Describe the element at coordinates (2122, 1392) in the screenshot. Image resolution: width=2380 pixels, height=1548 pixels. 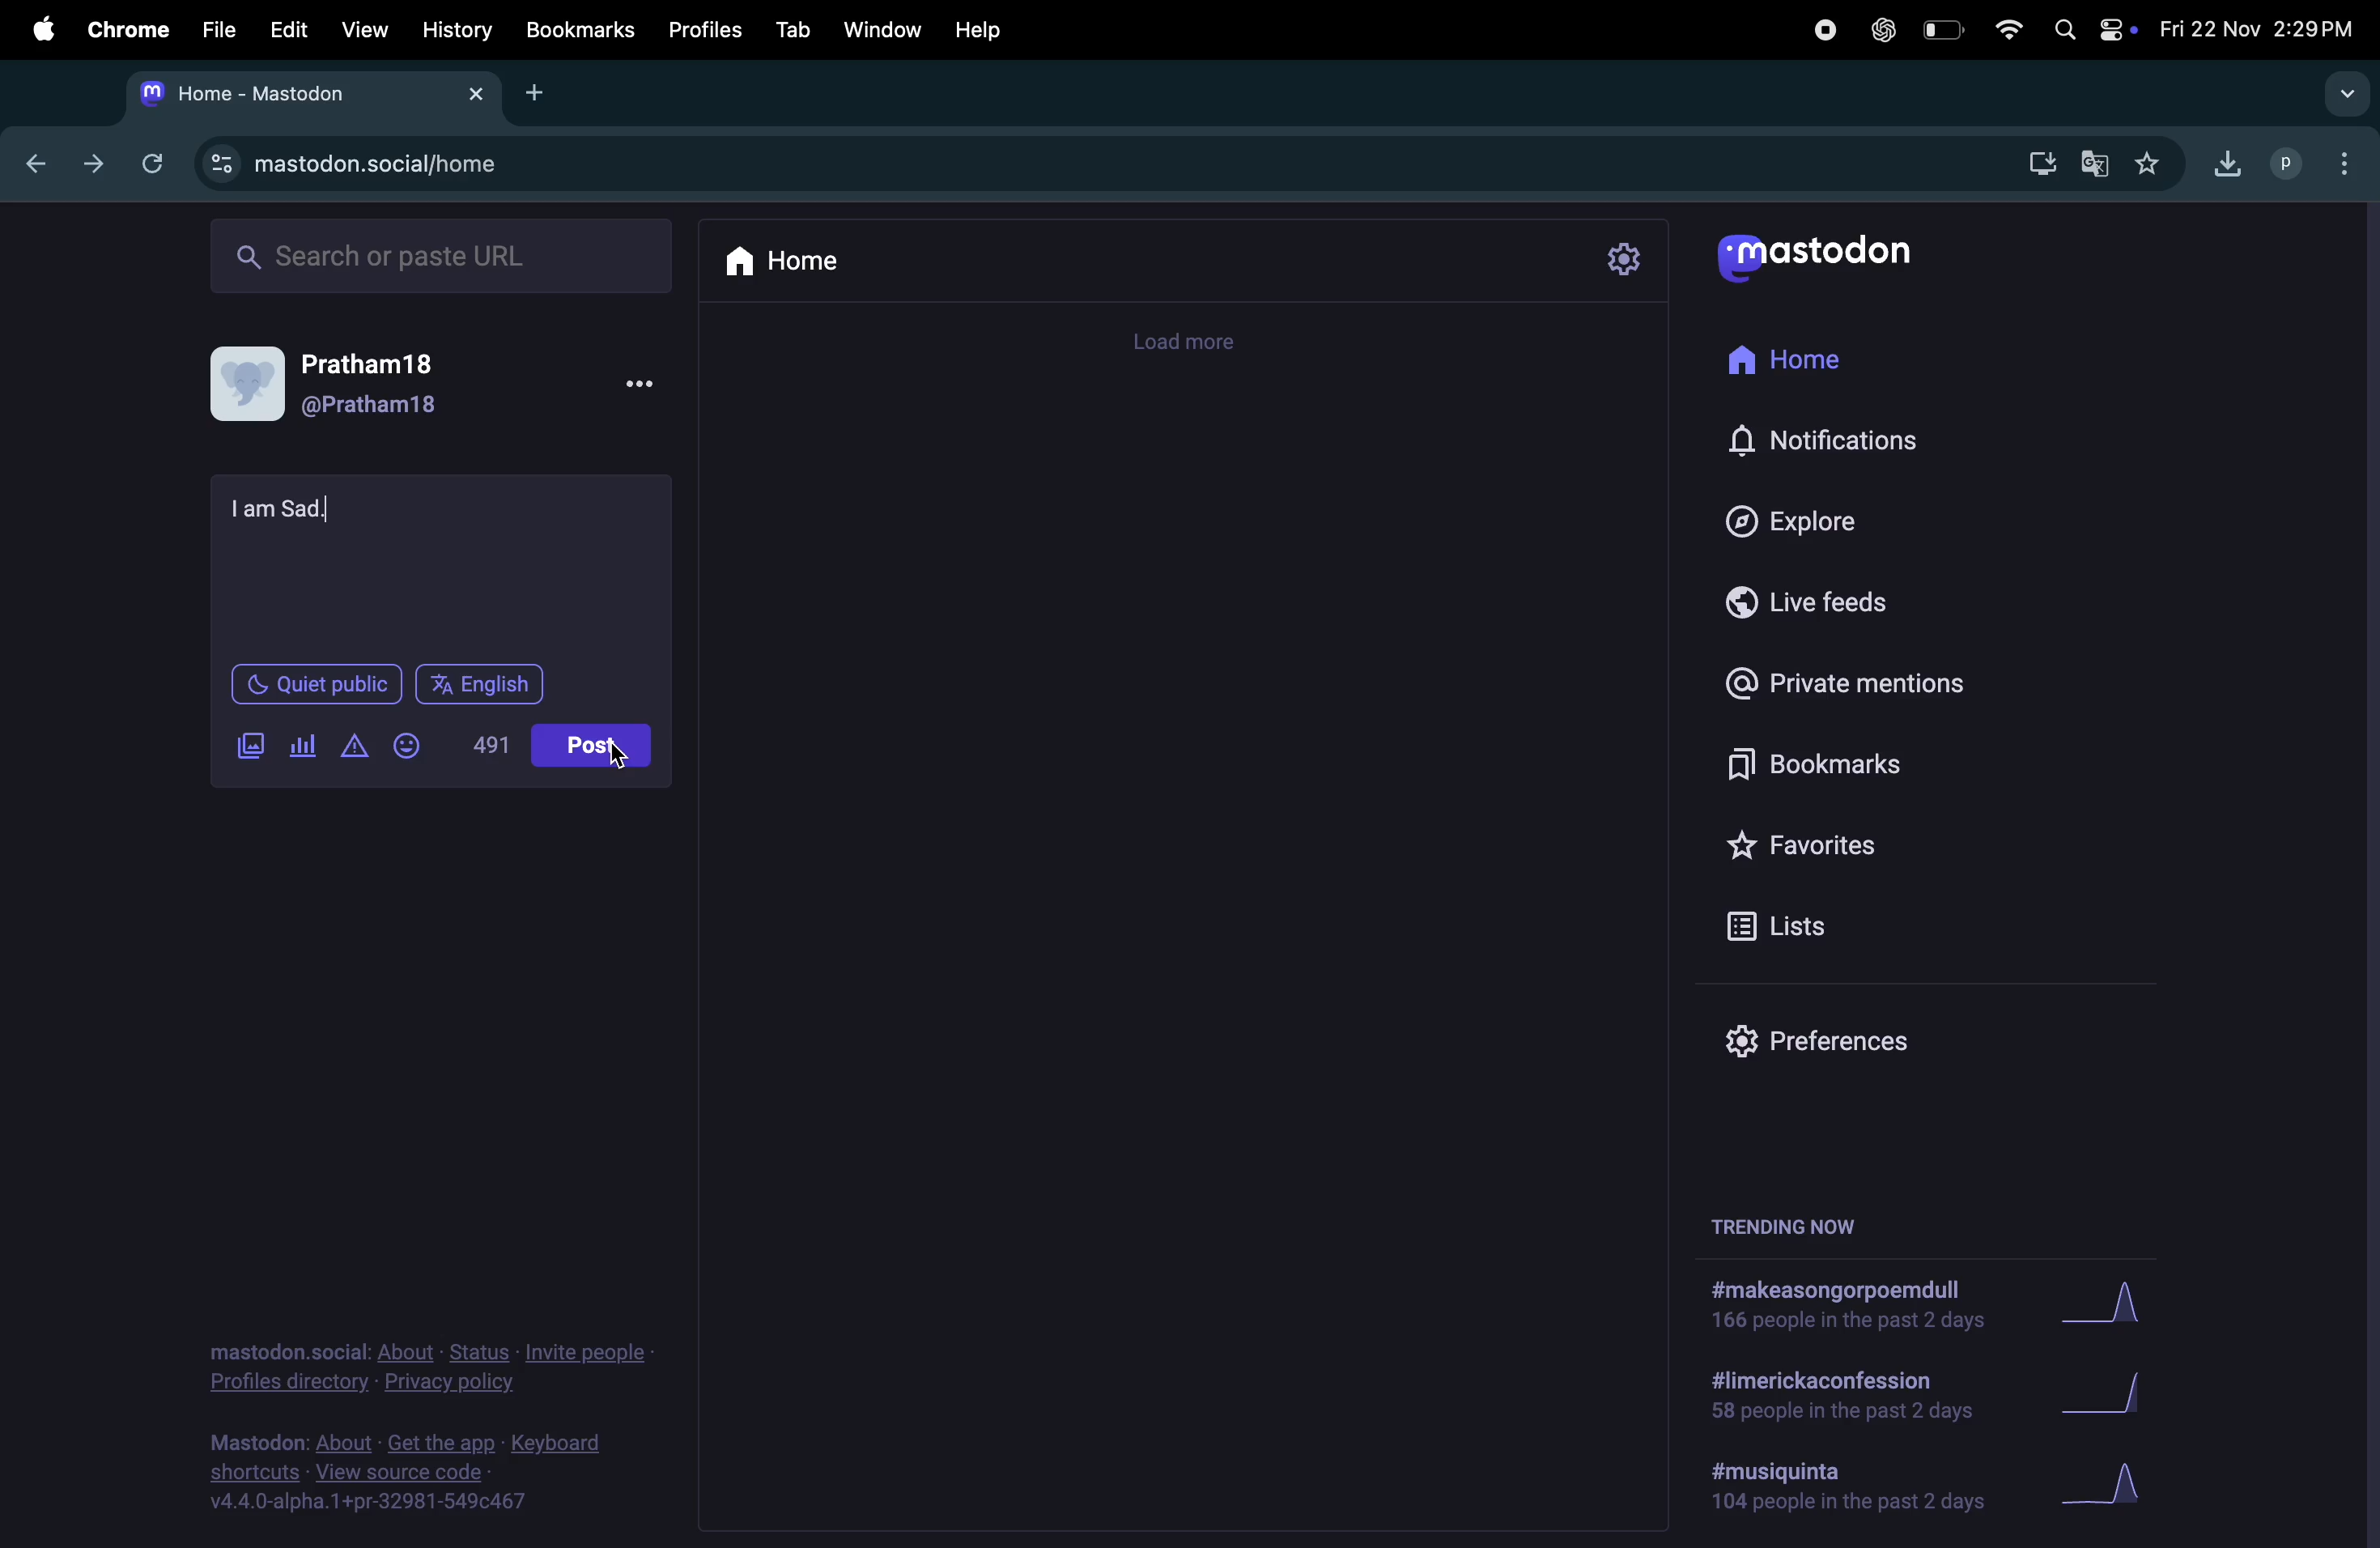
I see `graphs` at that location.